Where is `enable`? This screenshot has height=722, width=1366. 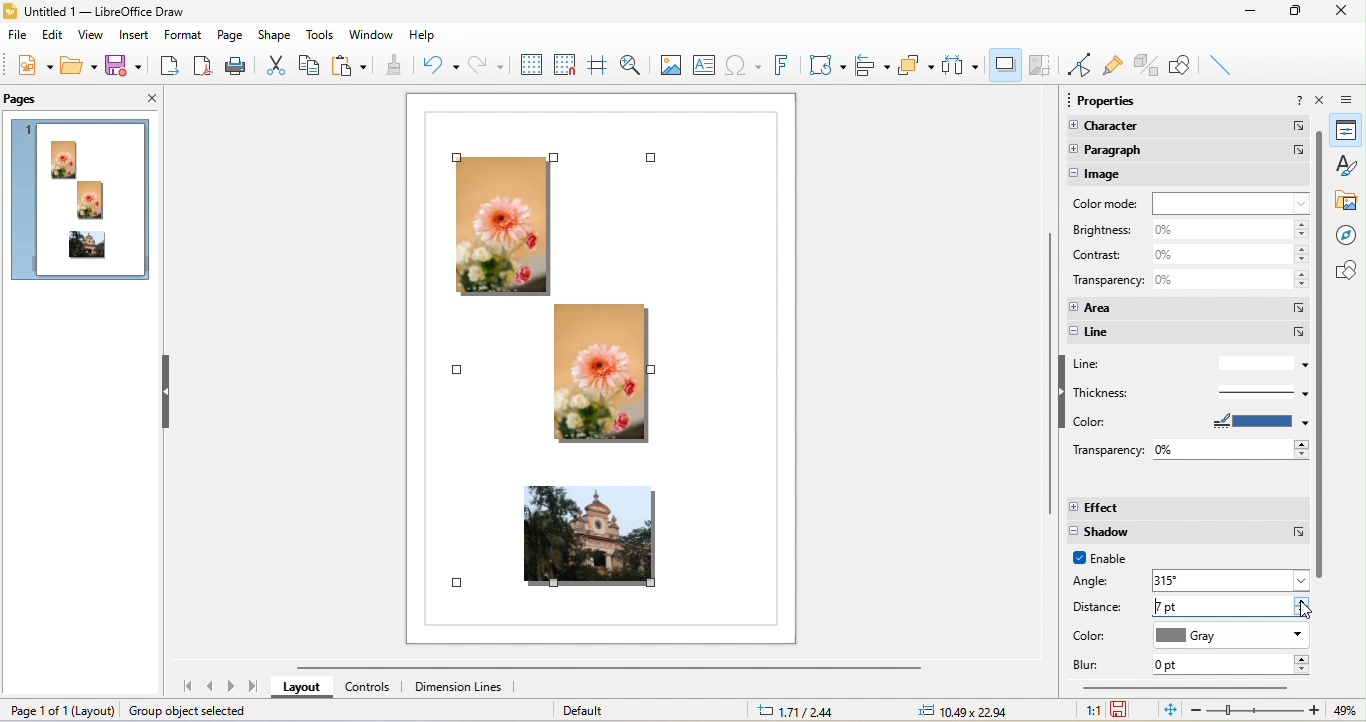 enable is located at coordinates (1109, 560).